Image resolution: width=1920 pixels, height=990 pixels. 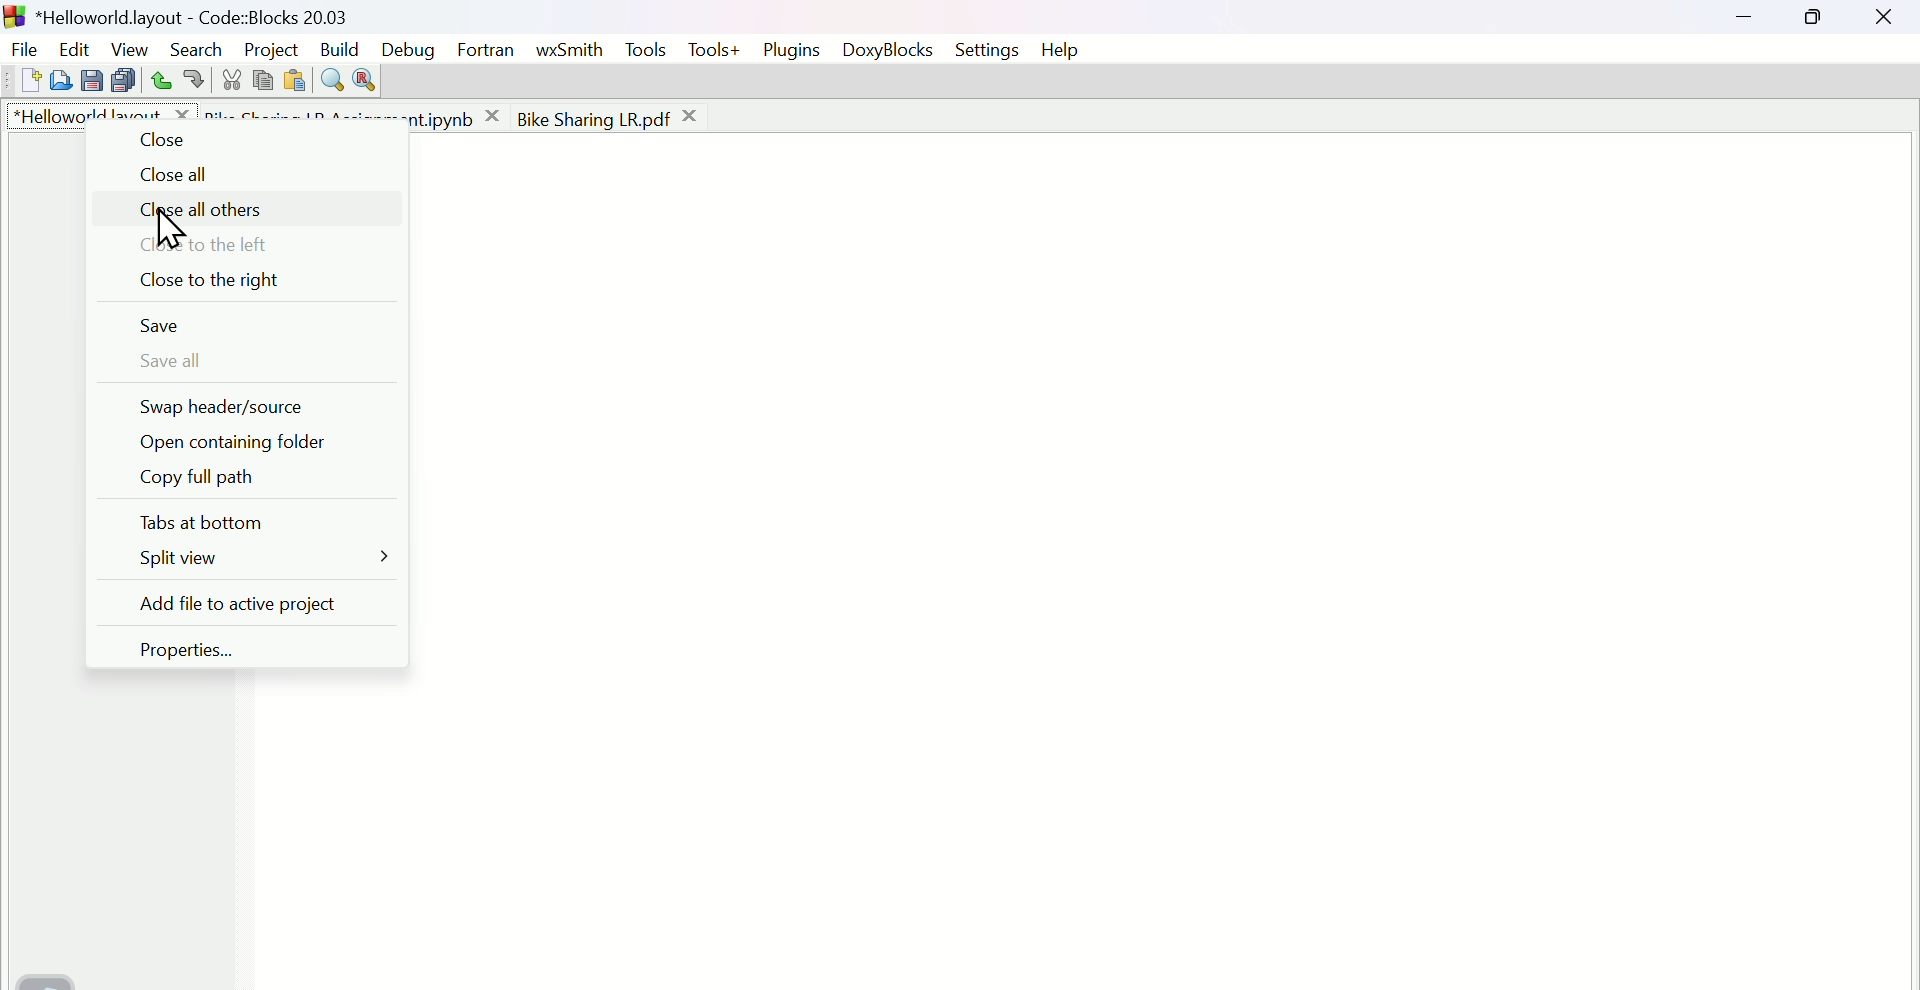 What do you see at coordinates (367, 81) in the screenshot?
I see `Replace` at bounding box center [367, 81].